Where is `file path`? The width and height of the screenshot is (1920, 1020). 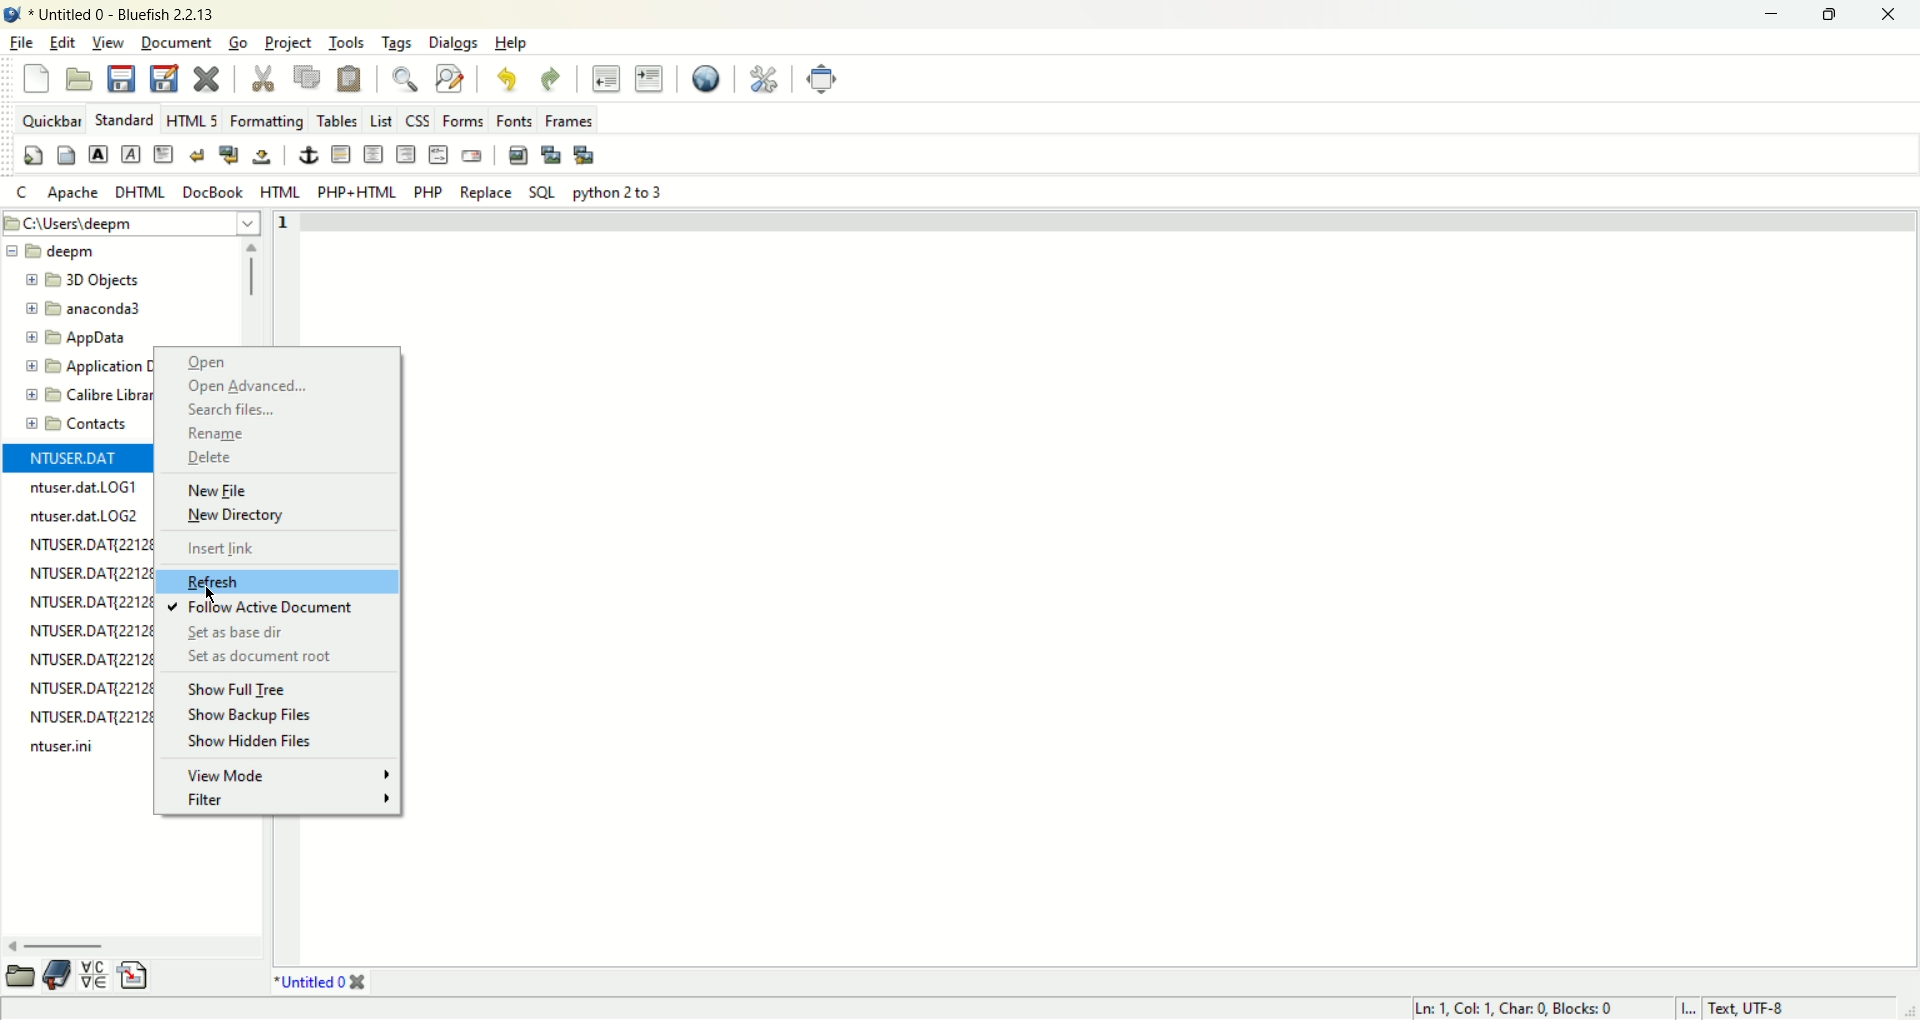
file path is located at coordinates (133, 222).